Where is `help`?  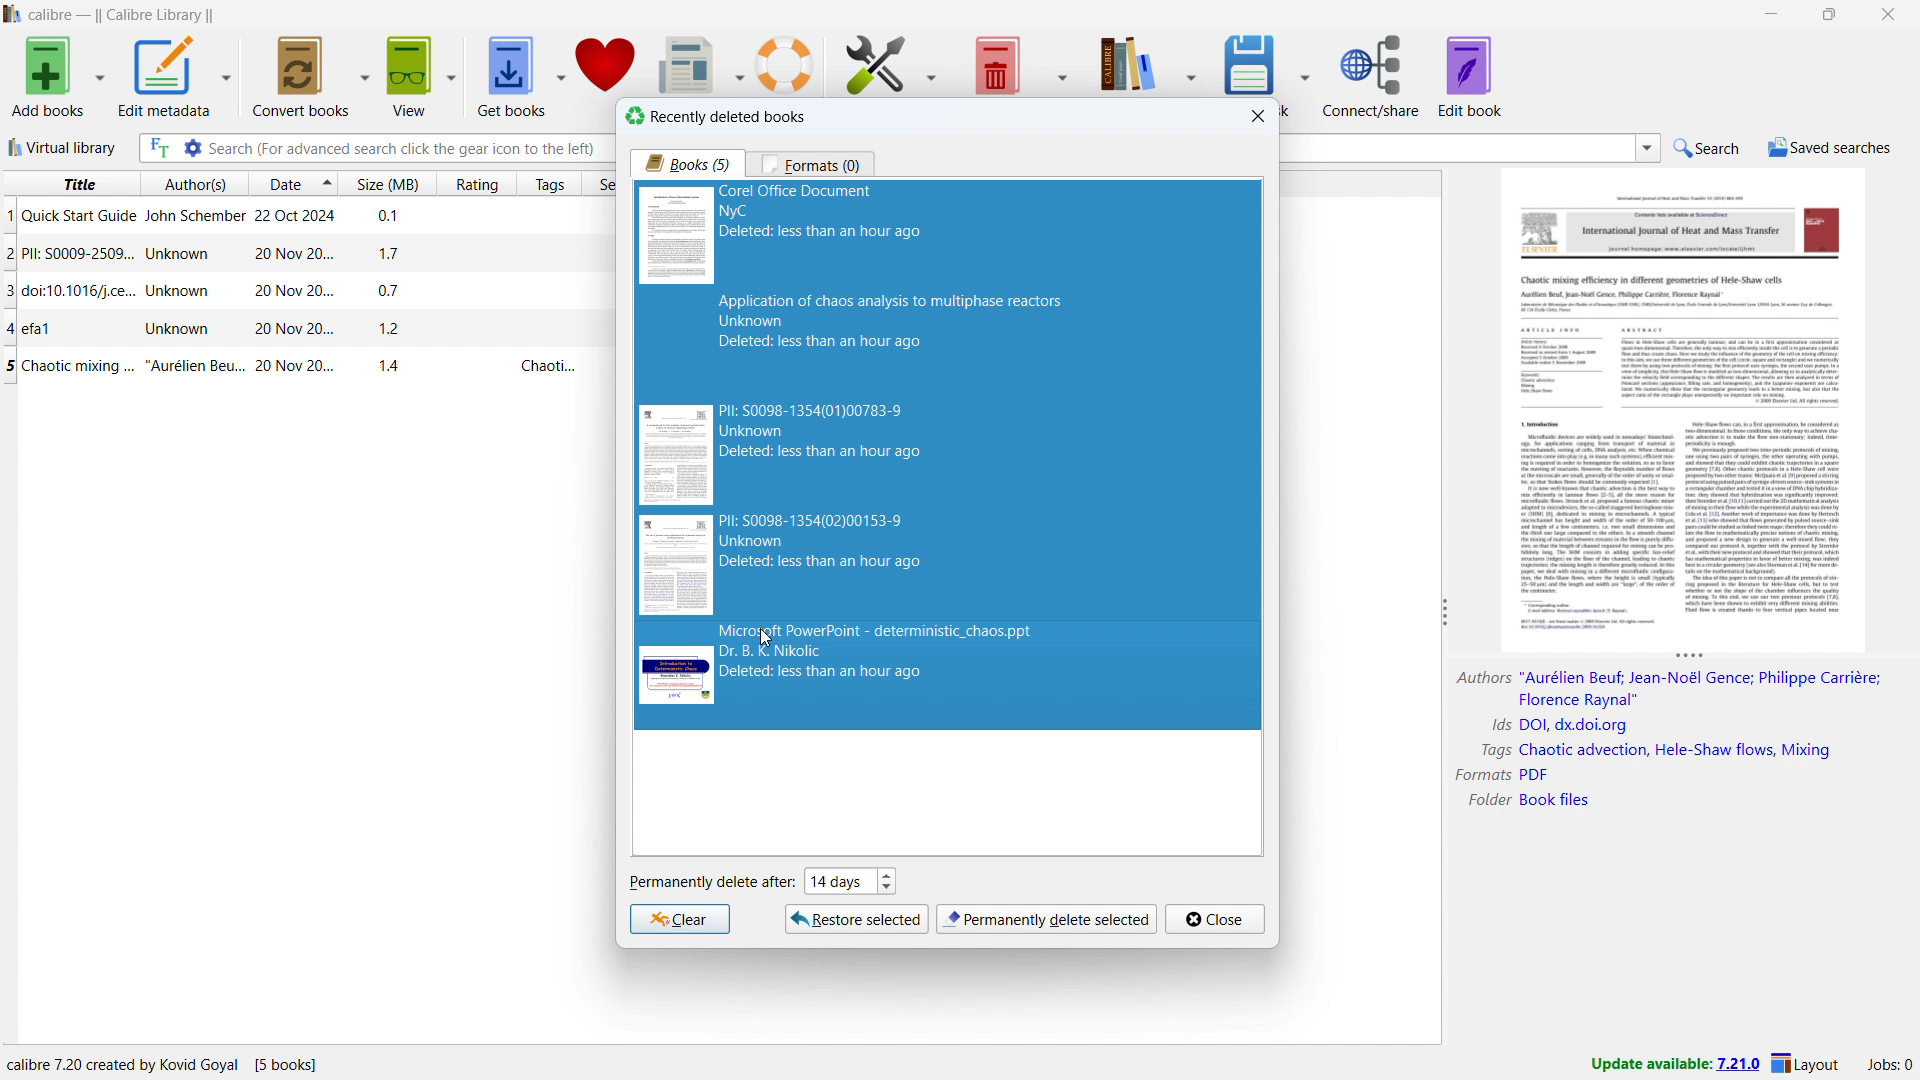
help is located at coordinates (784, 64).